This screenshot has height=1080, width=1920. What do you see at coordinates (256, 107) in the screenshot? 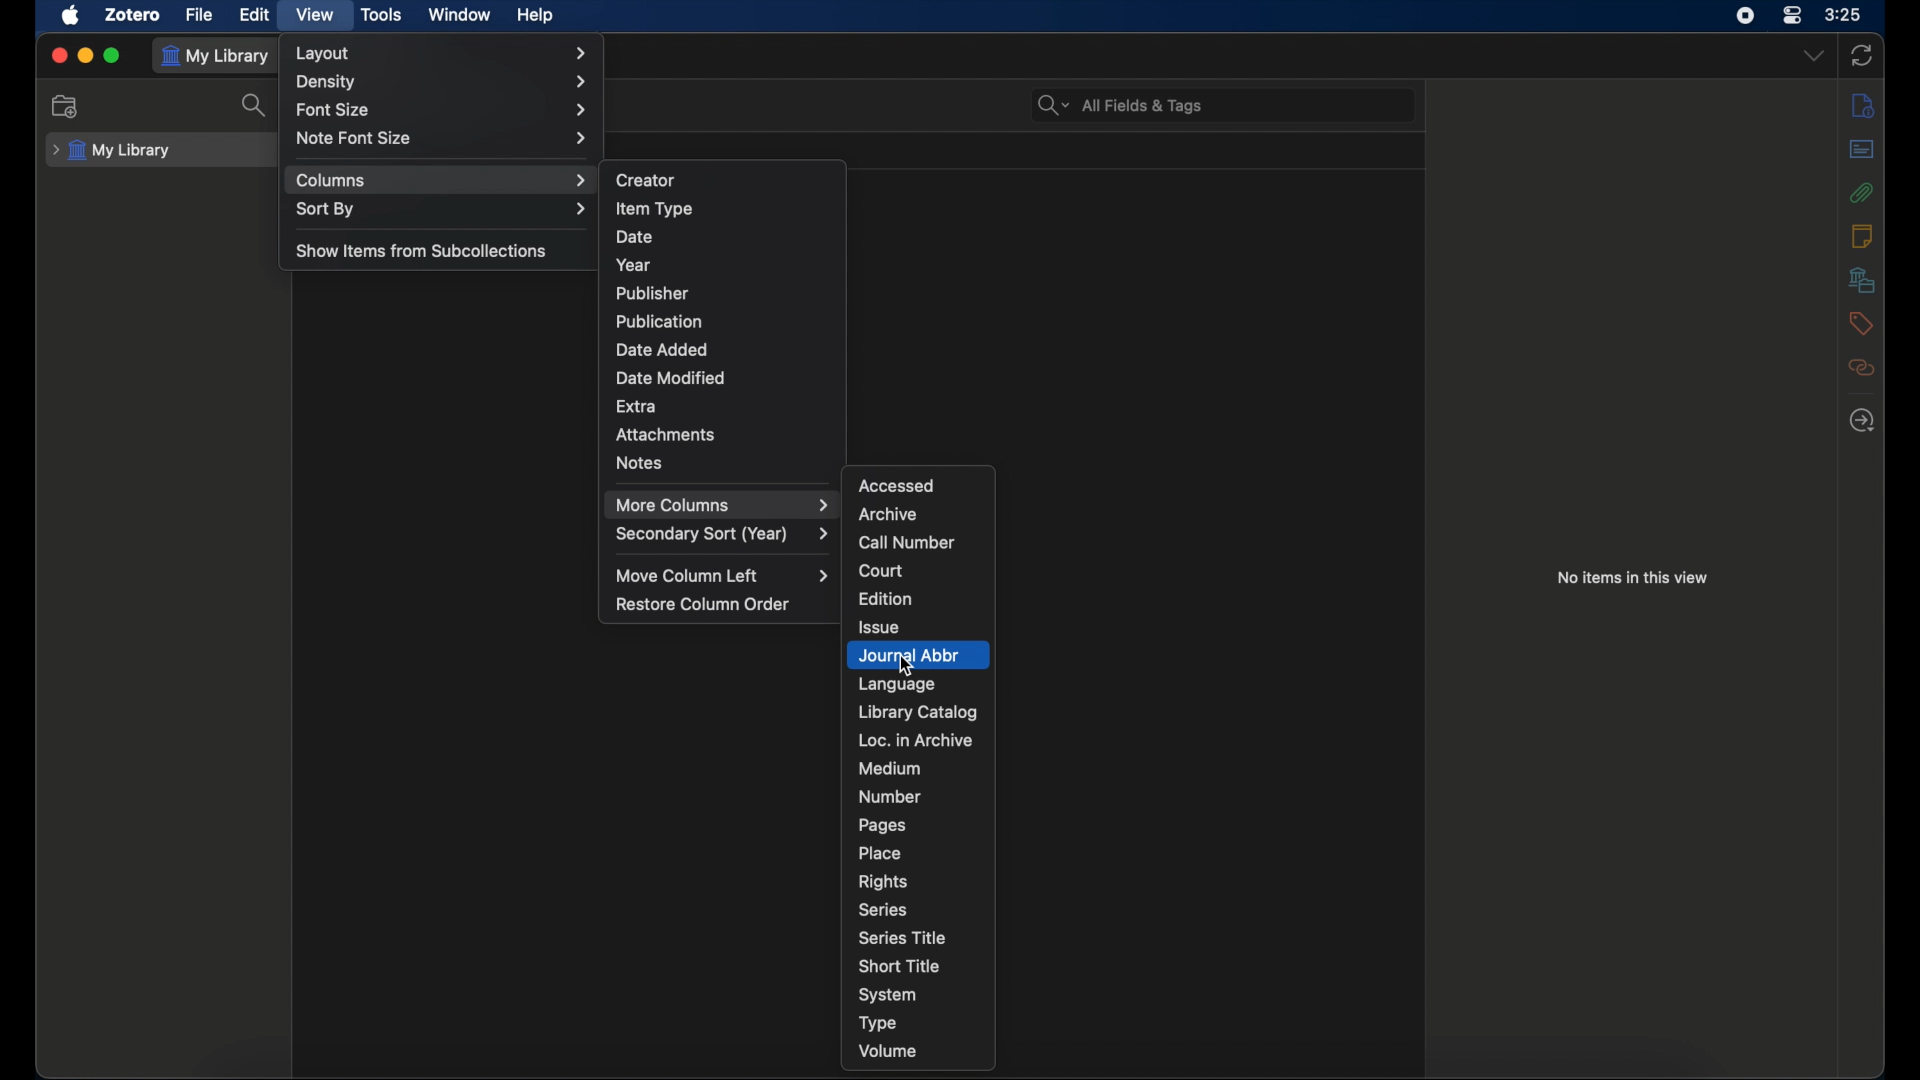
I see `search` at bounding box center [256, 107].